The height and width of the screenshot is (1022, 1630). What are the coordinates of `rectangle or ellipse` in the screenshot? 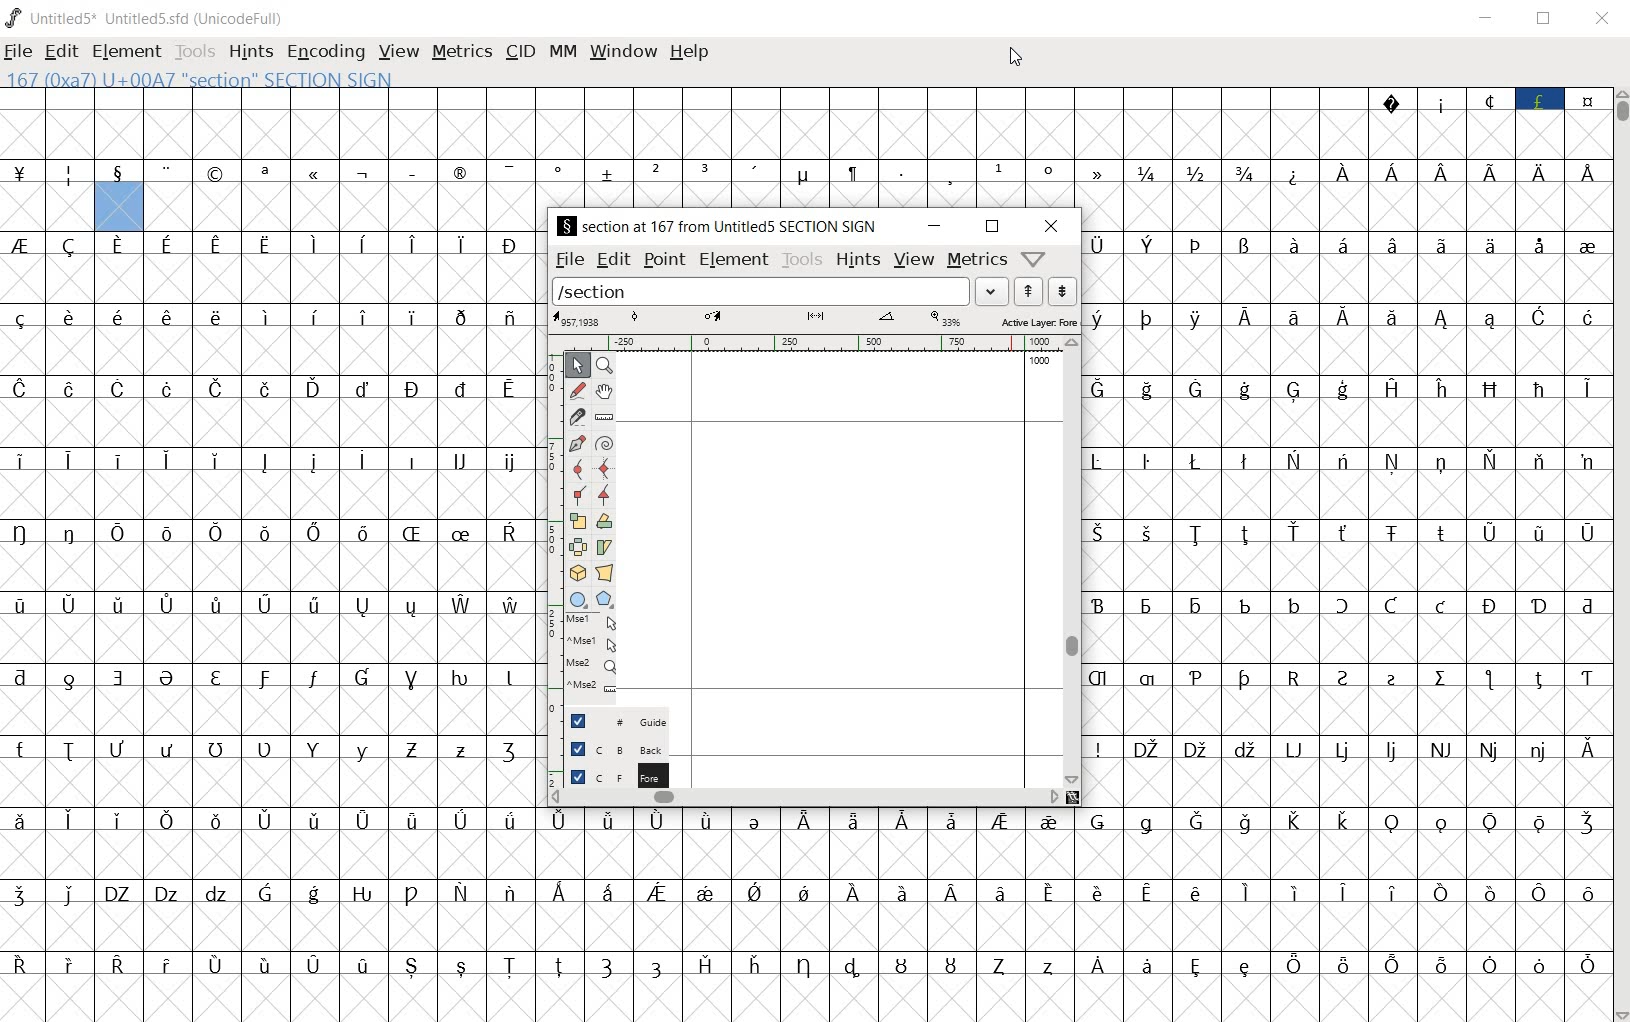 It's located at (578, 600).